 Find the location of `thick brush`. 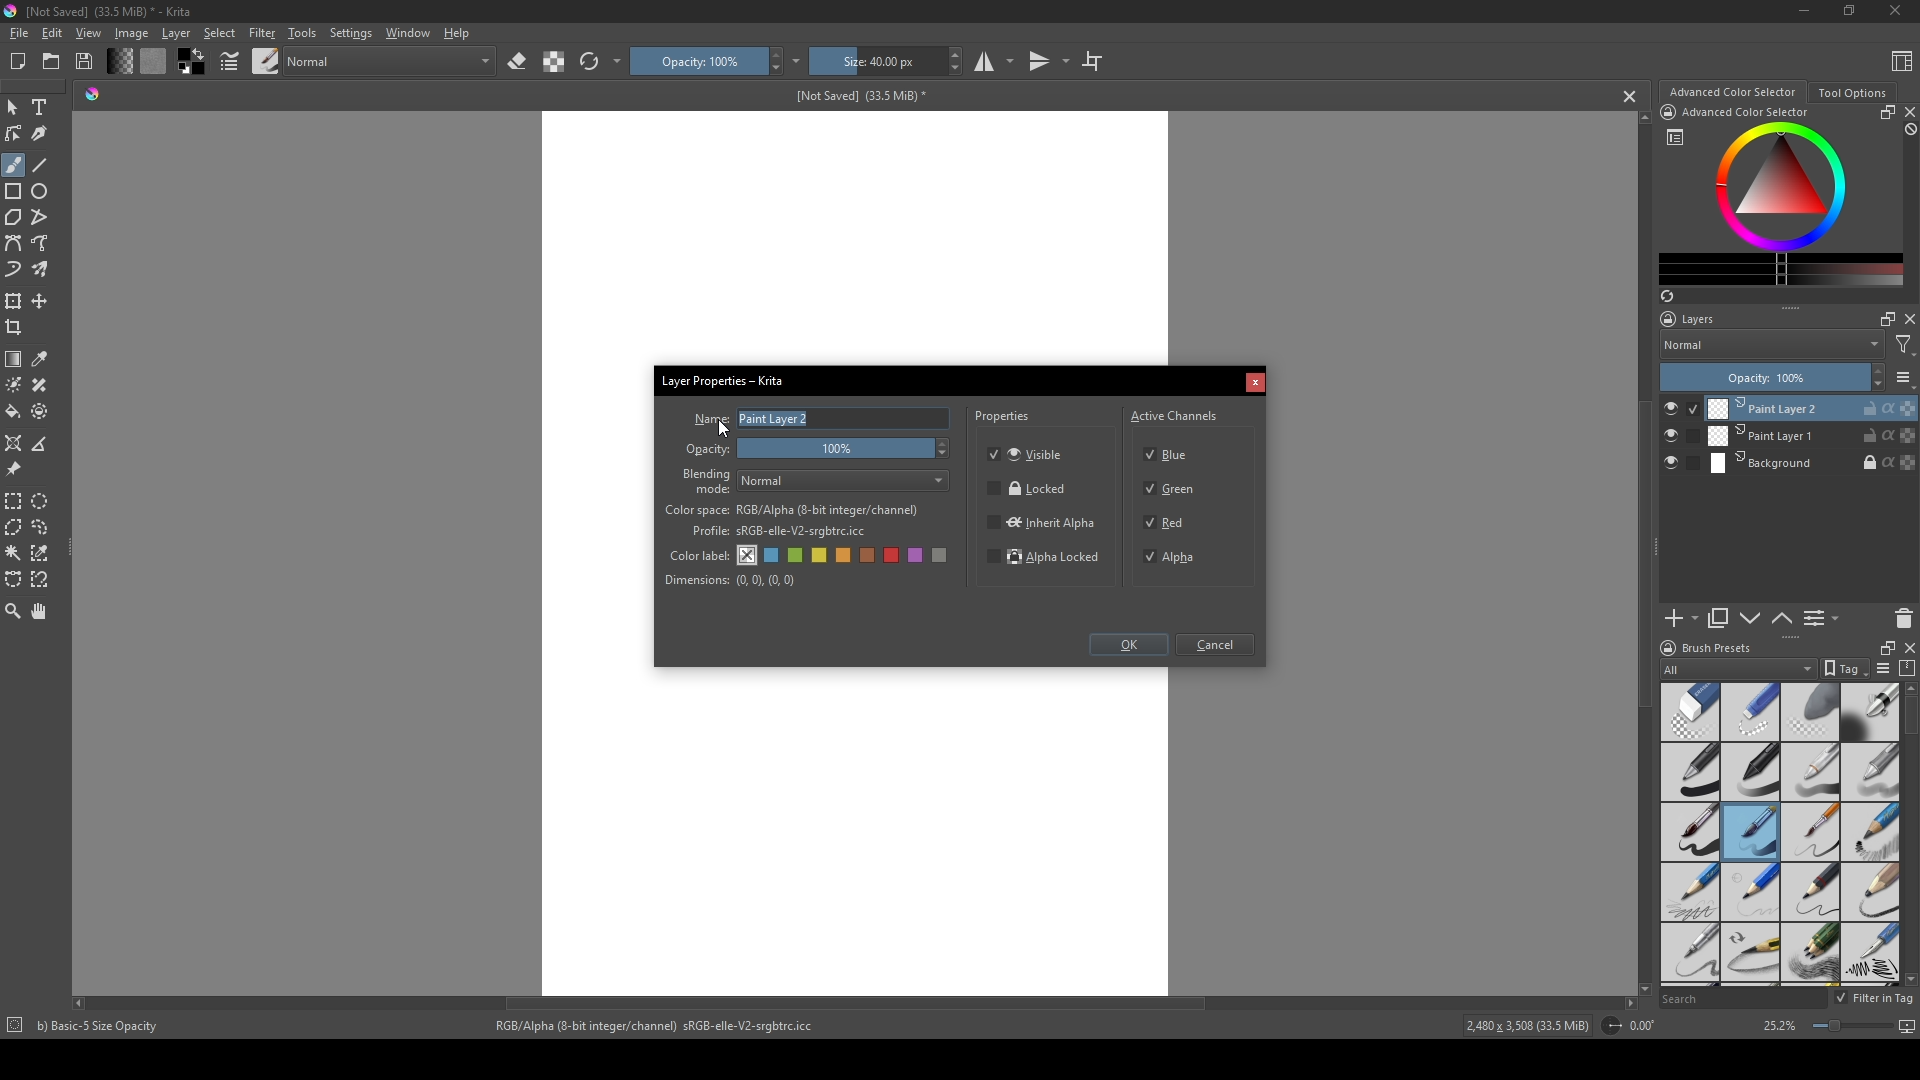

thick brush is located at coordinates (1690, 833).